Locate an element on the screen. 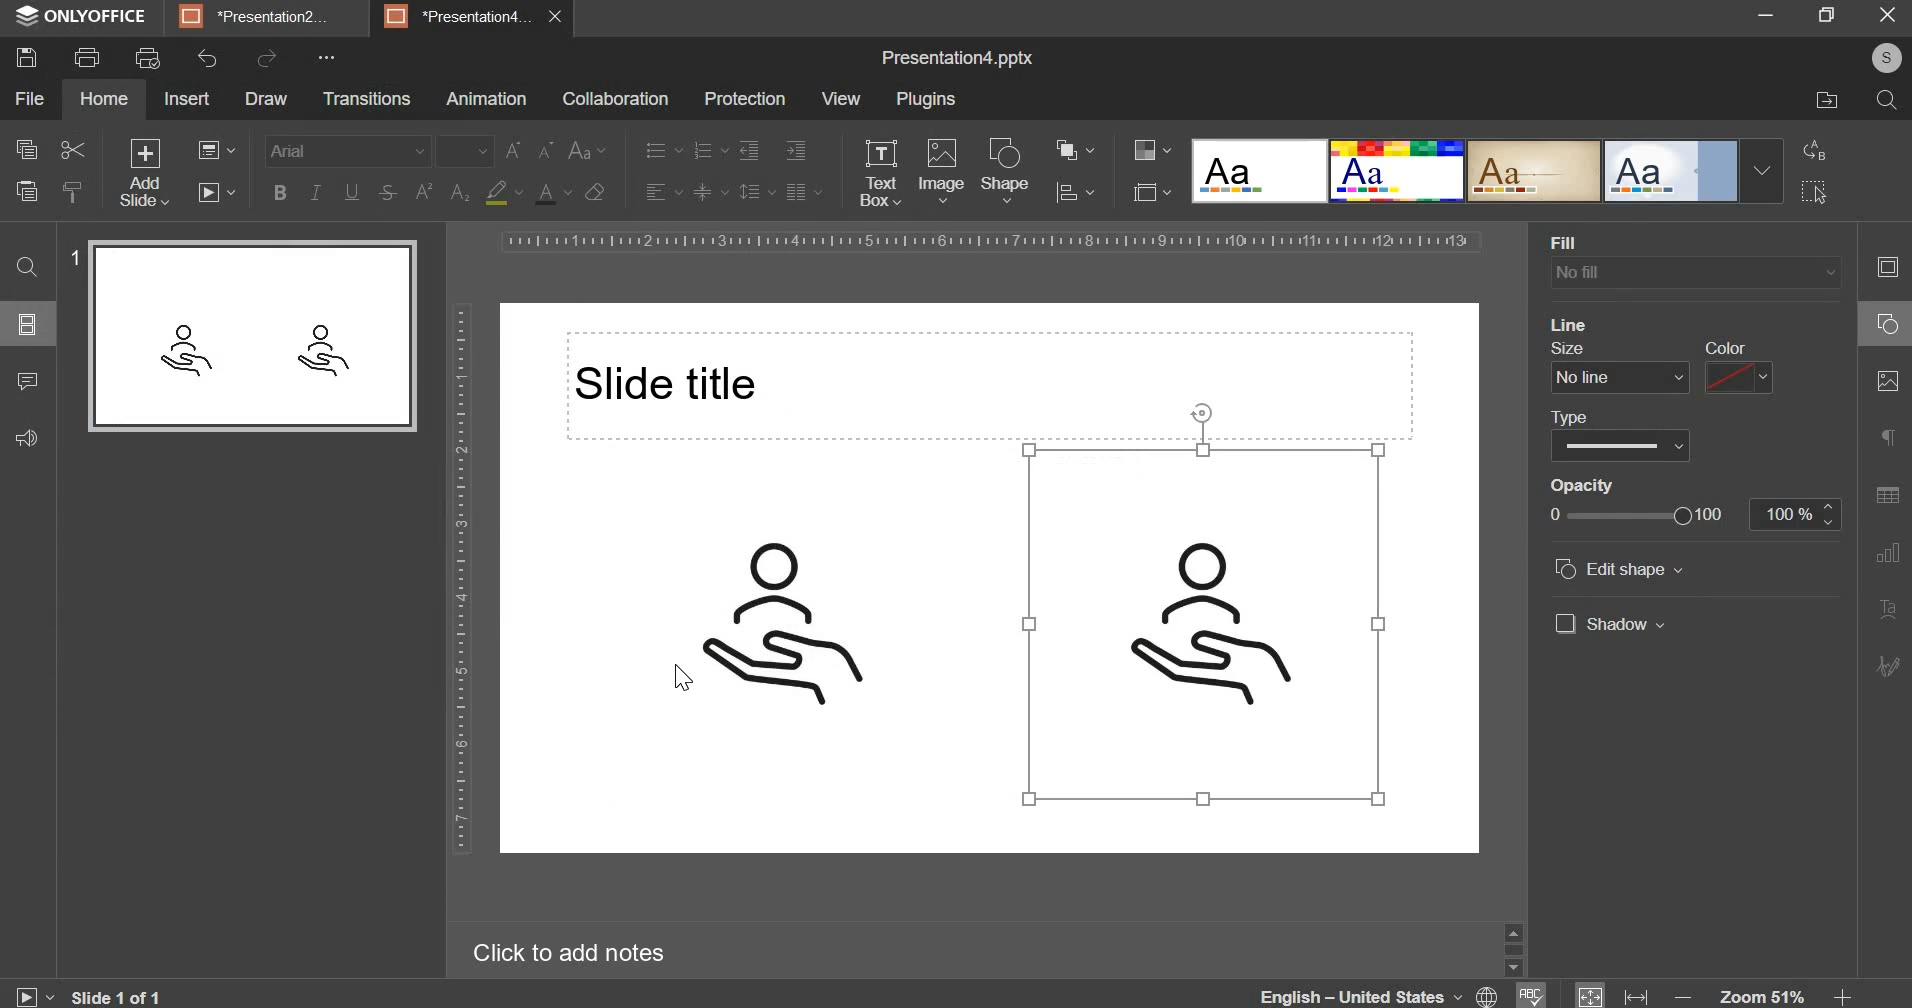 This screenshot has height=1008, width=1912. increase indent is located at coordinates (795, 150).